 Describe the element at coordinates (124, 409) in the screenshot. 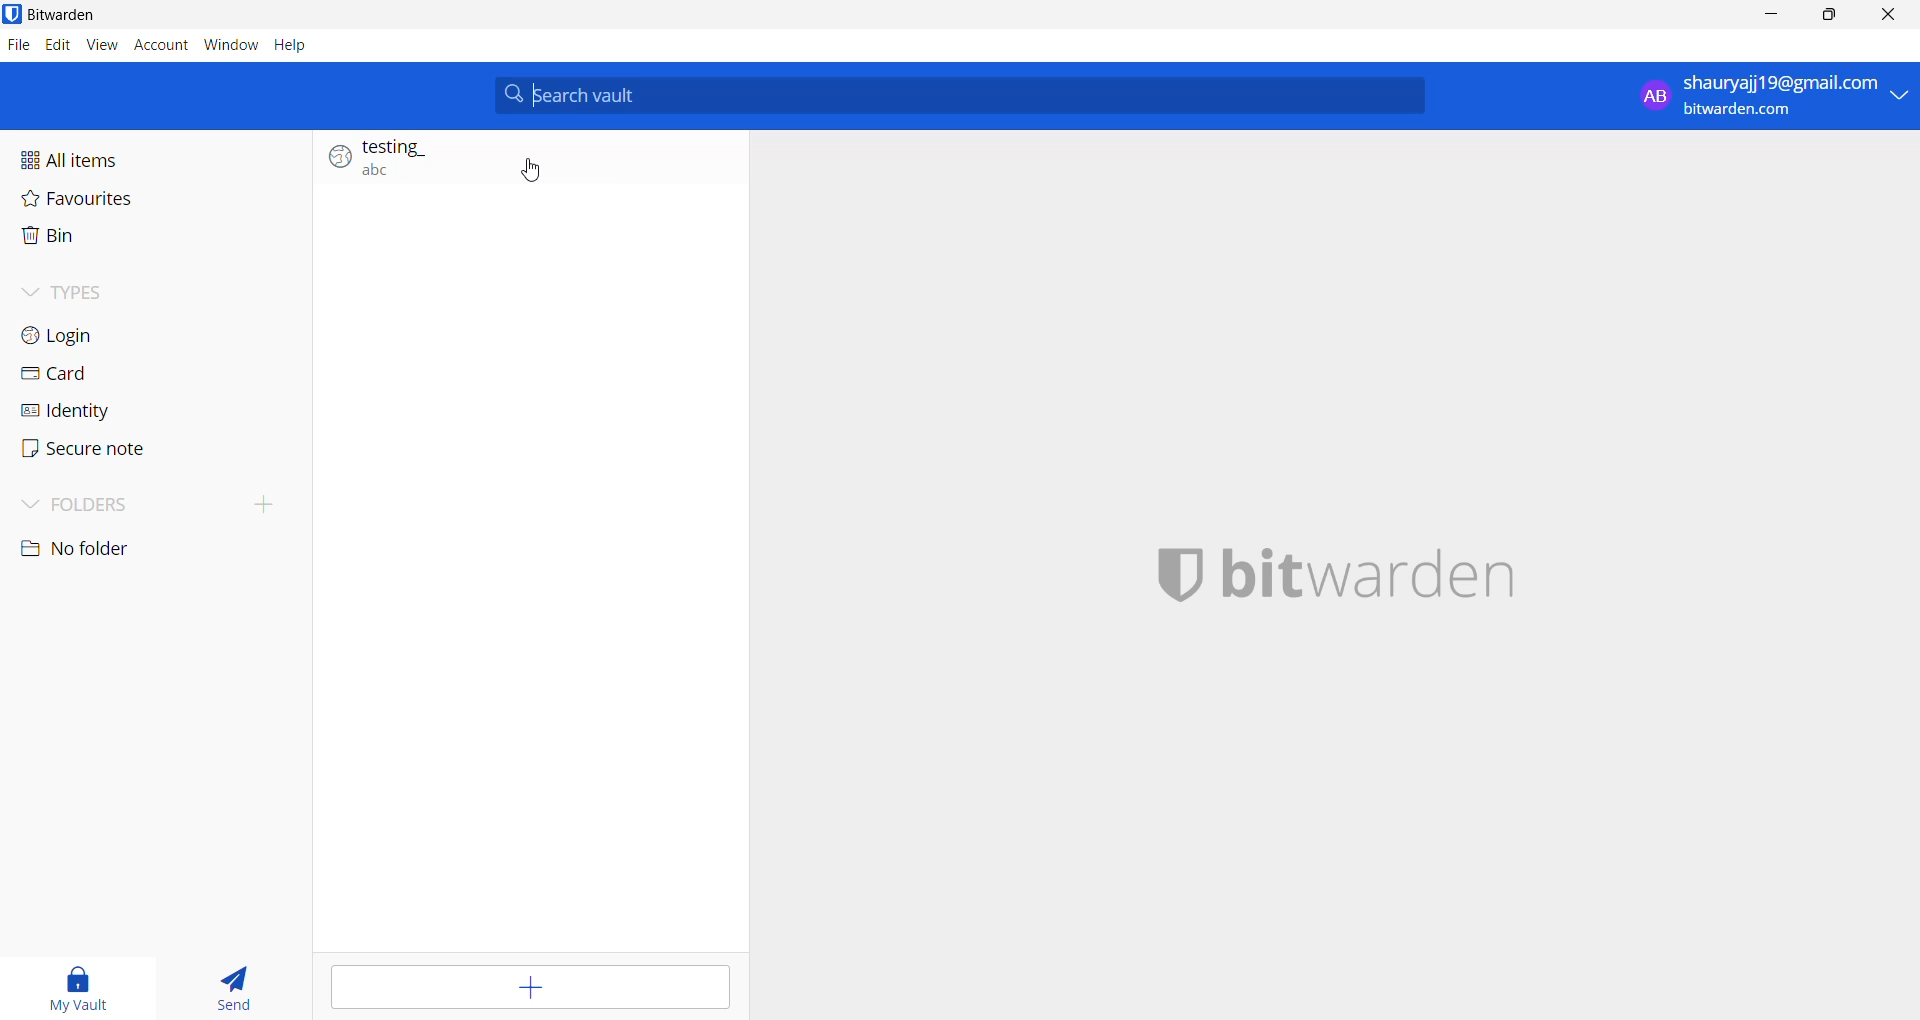

I see `Identity` at that location.